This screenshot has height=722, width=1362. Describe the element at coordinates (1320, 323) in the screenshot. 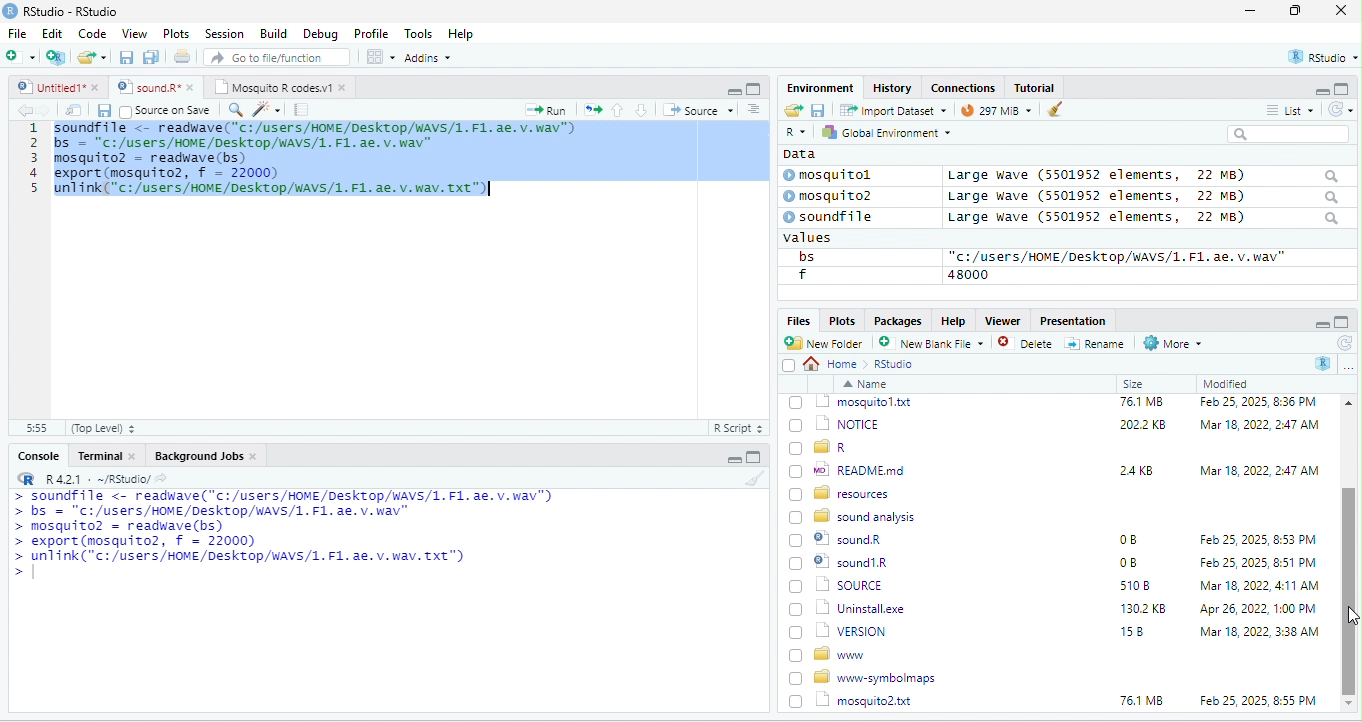

I see `minimize` at that location.